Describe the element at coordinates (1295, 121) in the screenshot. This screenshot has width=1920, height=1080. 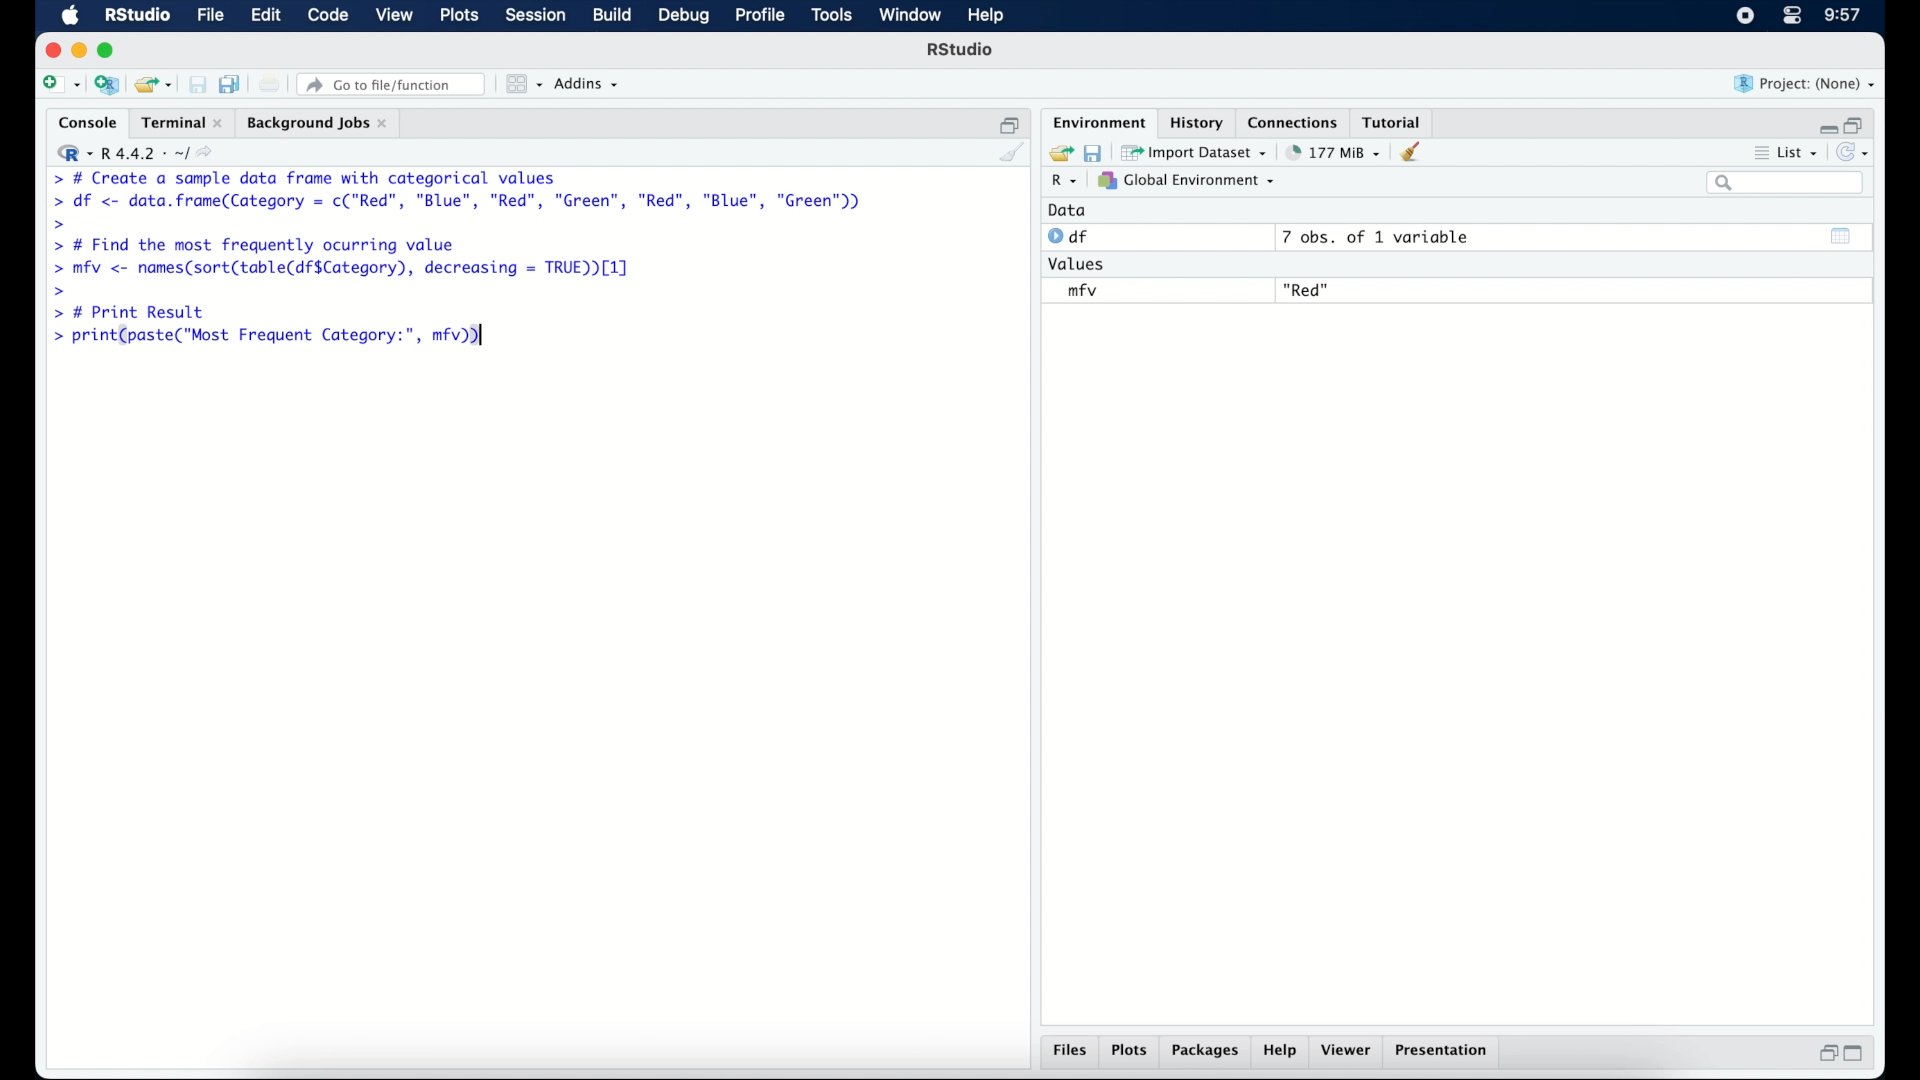
I see `connections` at that location.